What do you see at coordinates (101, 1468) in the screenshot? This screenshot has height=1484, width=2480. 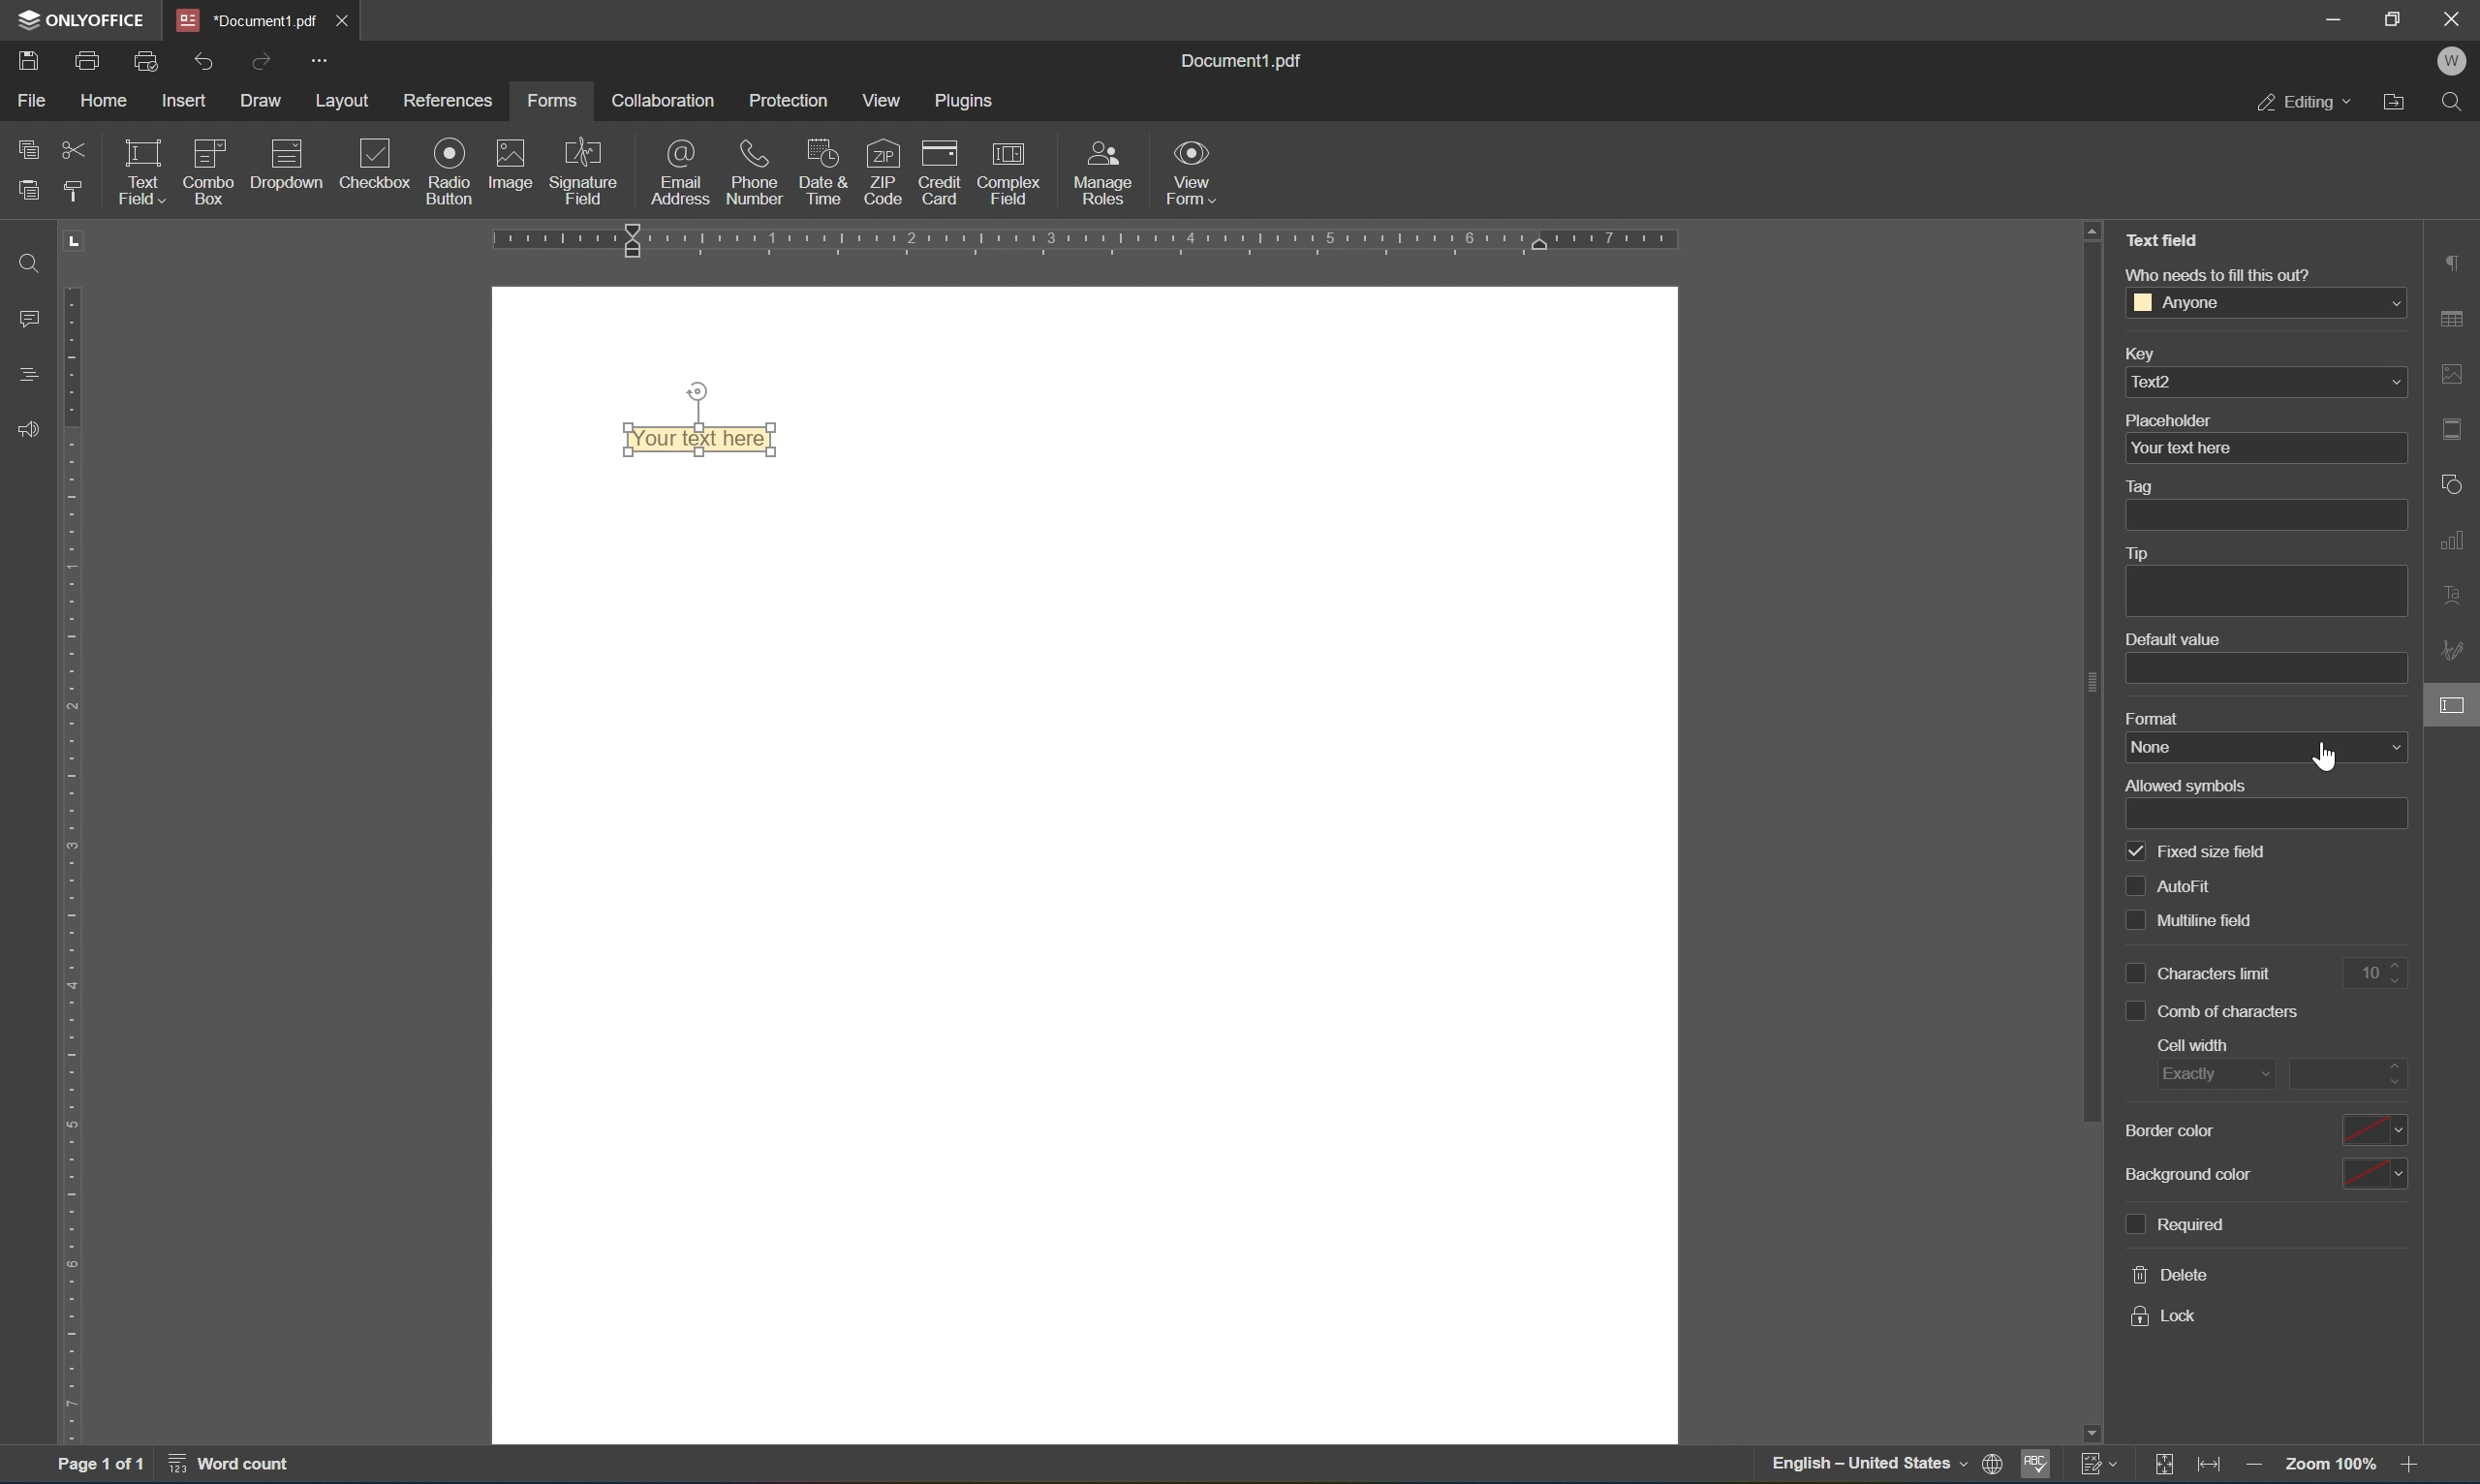 I see `page 1 of 1` at bounding box center [101, 1468].